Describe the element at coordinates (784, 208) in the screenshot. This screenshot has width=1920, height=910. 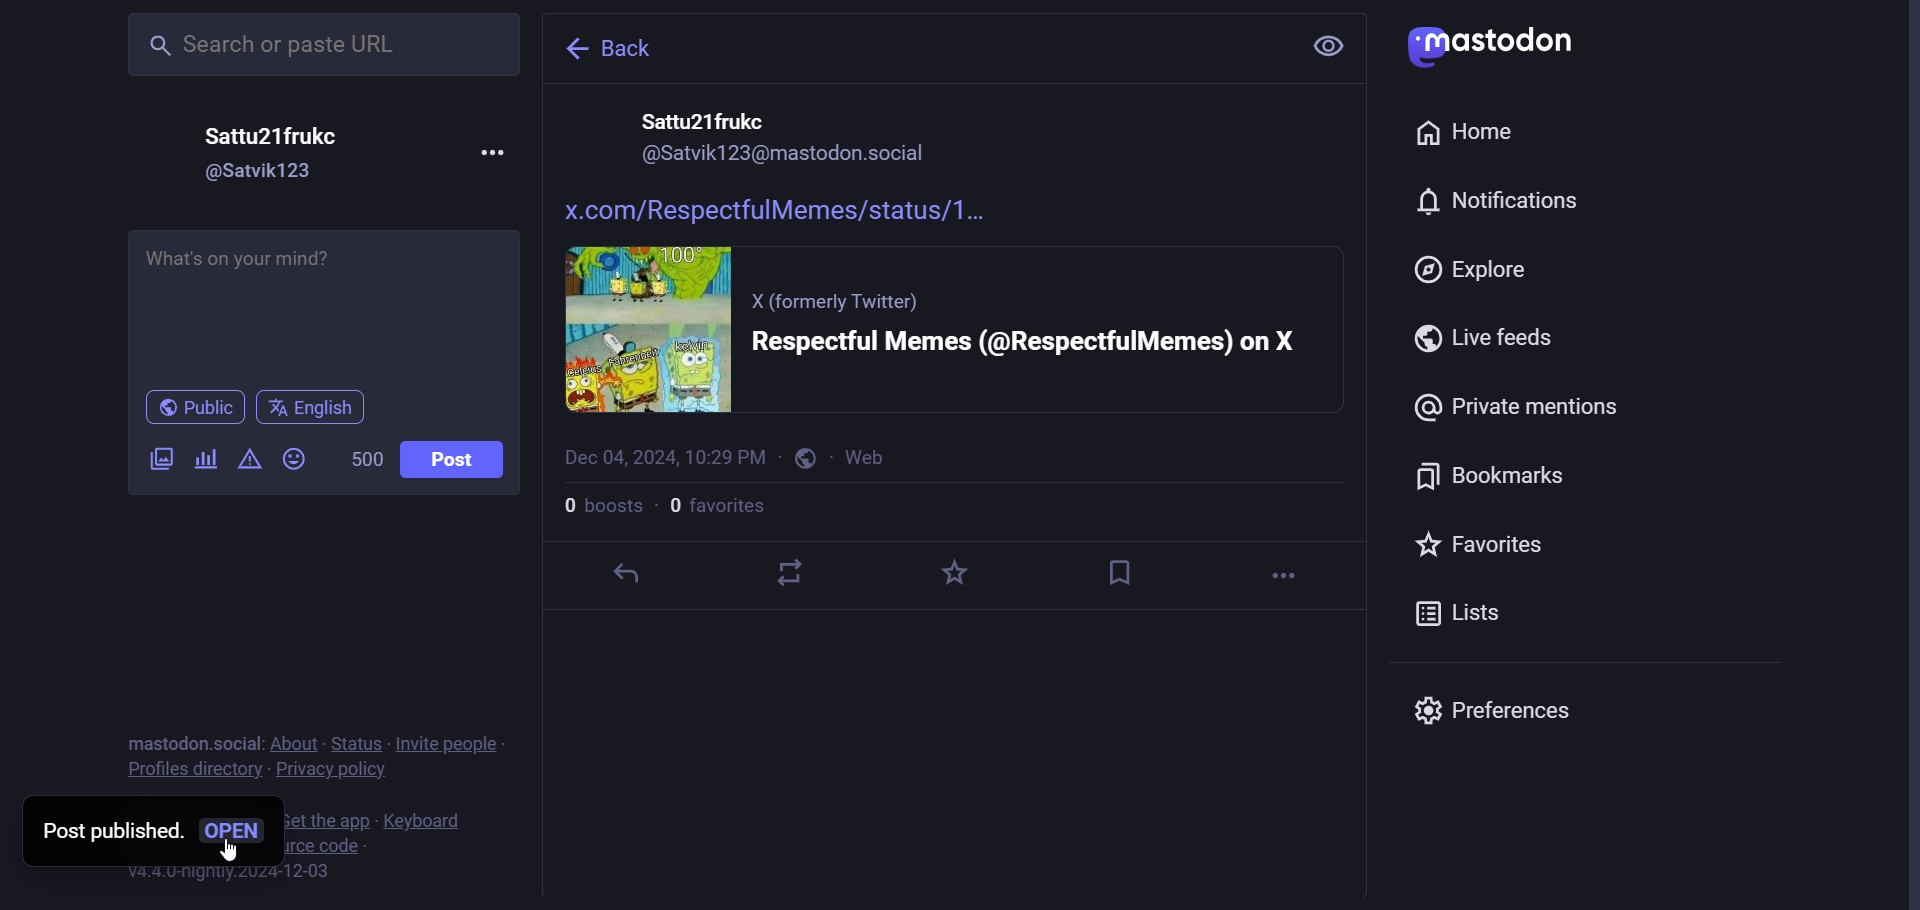
I see `link` at that location.